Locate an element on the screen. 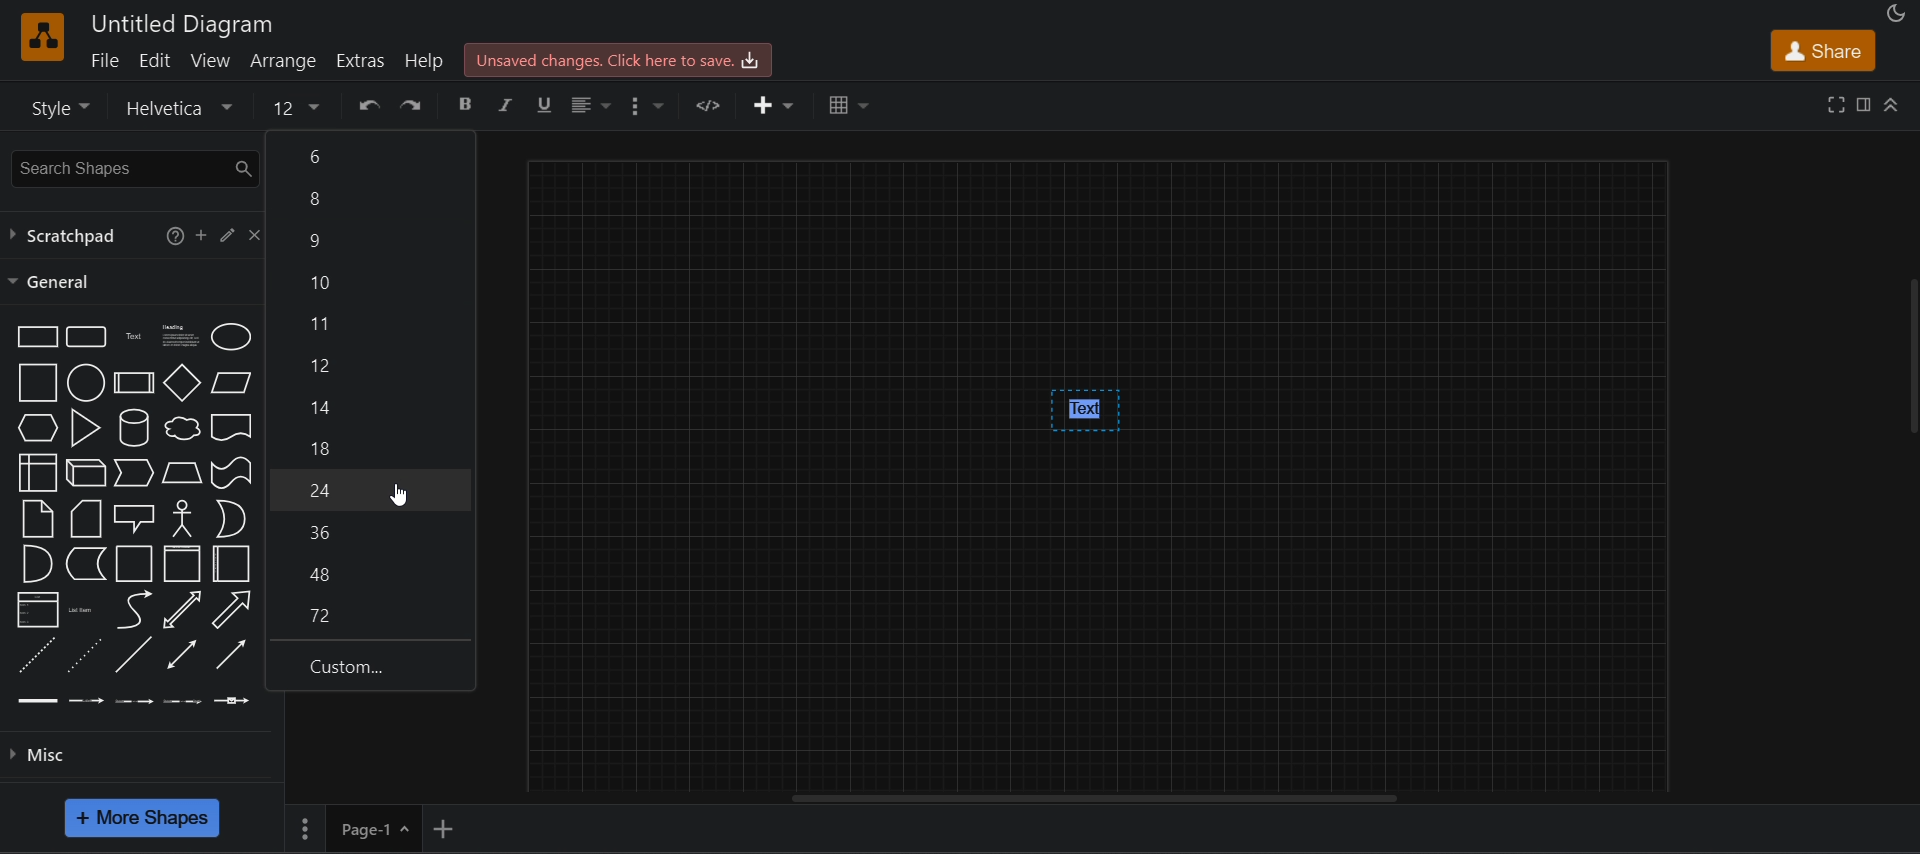  36 is located at coordinates (369, 531).